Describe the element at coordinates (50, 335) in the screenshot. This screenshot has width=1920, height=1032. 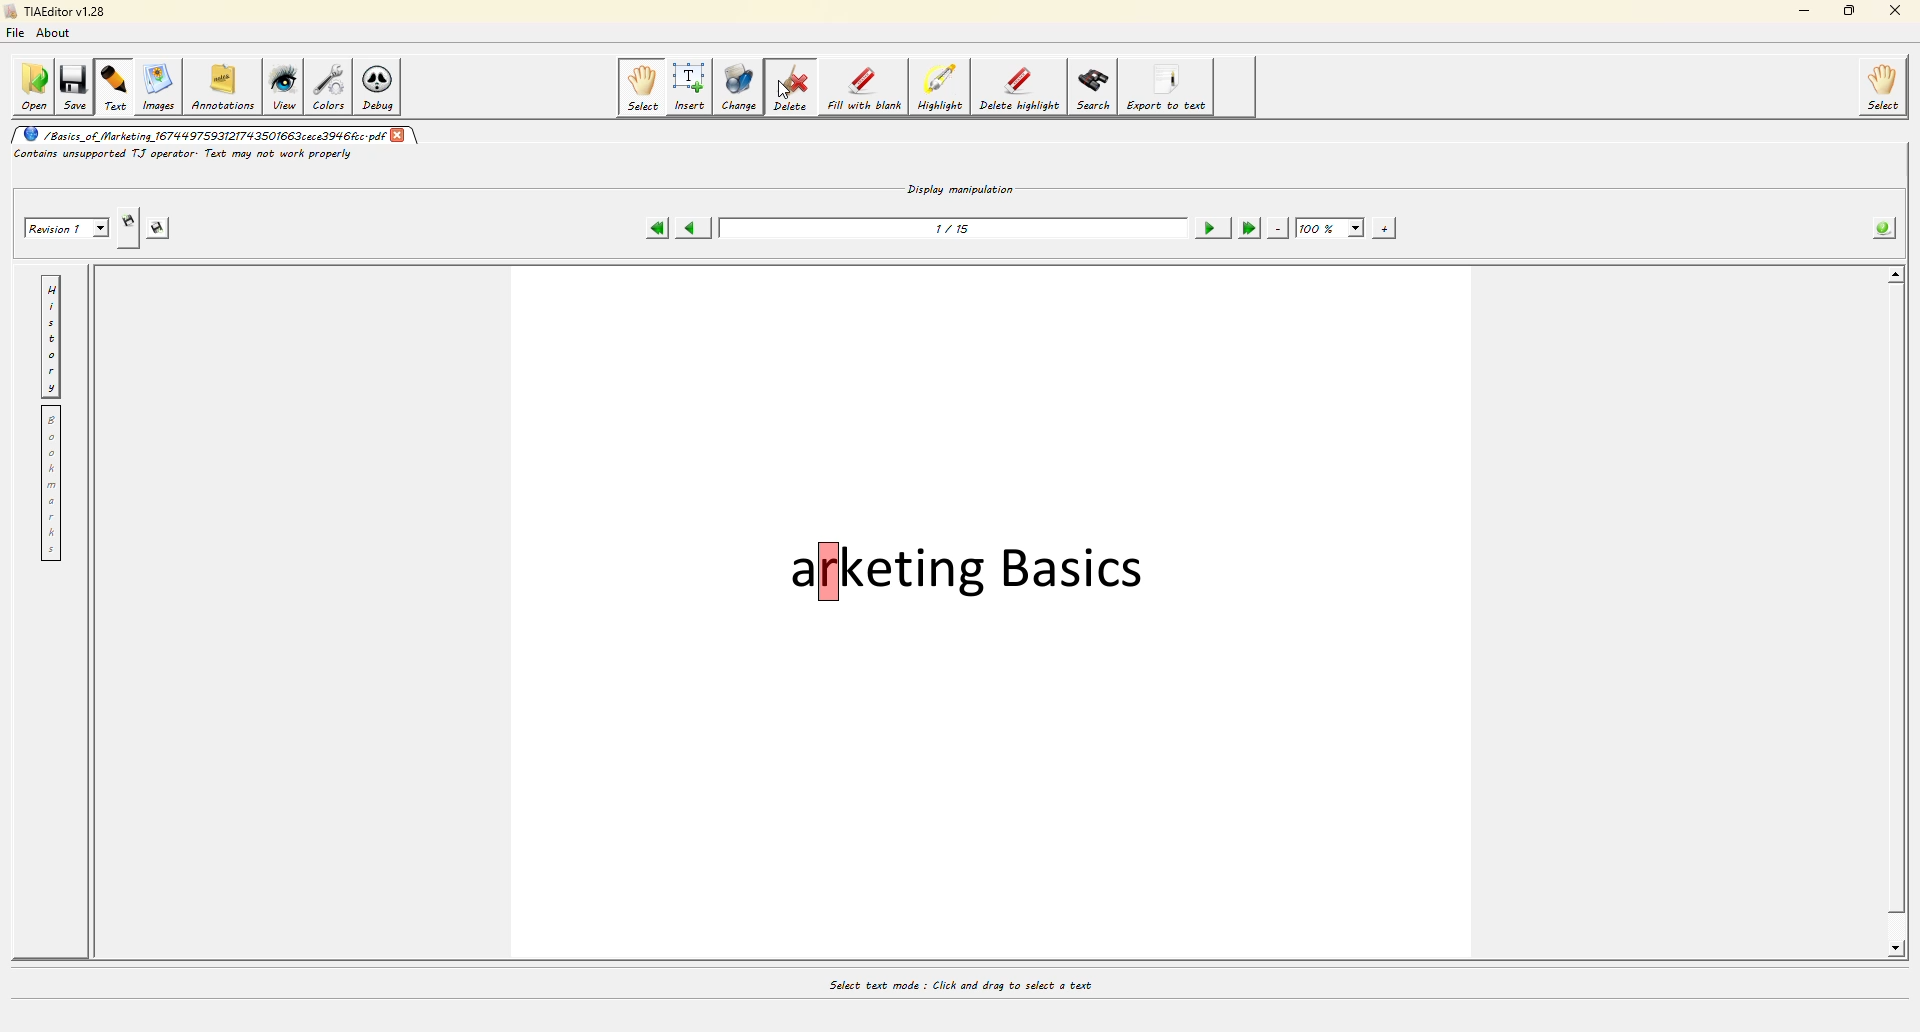
I see `history` at that location.